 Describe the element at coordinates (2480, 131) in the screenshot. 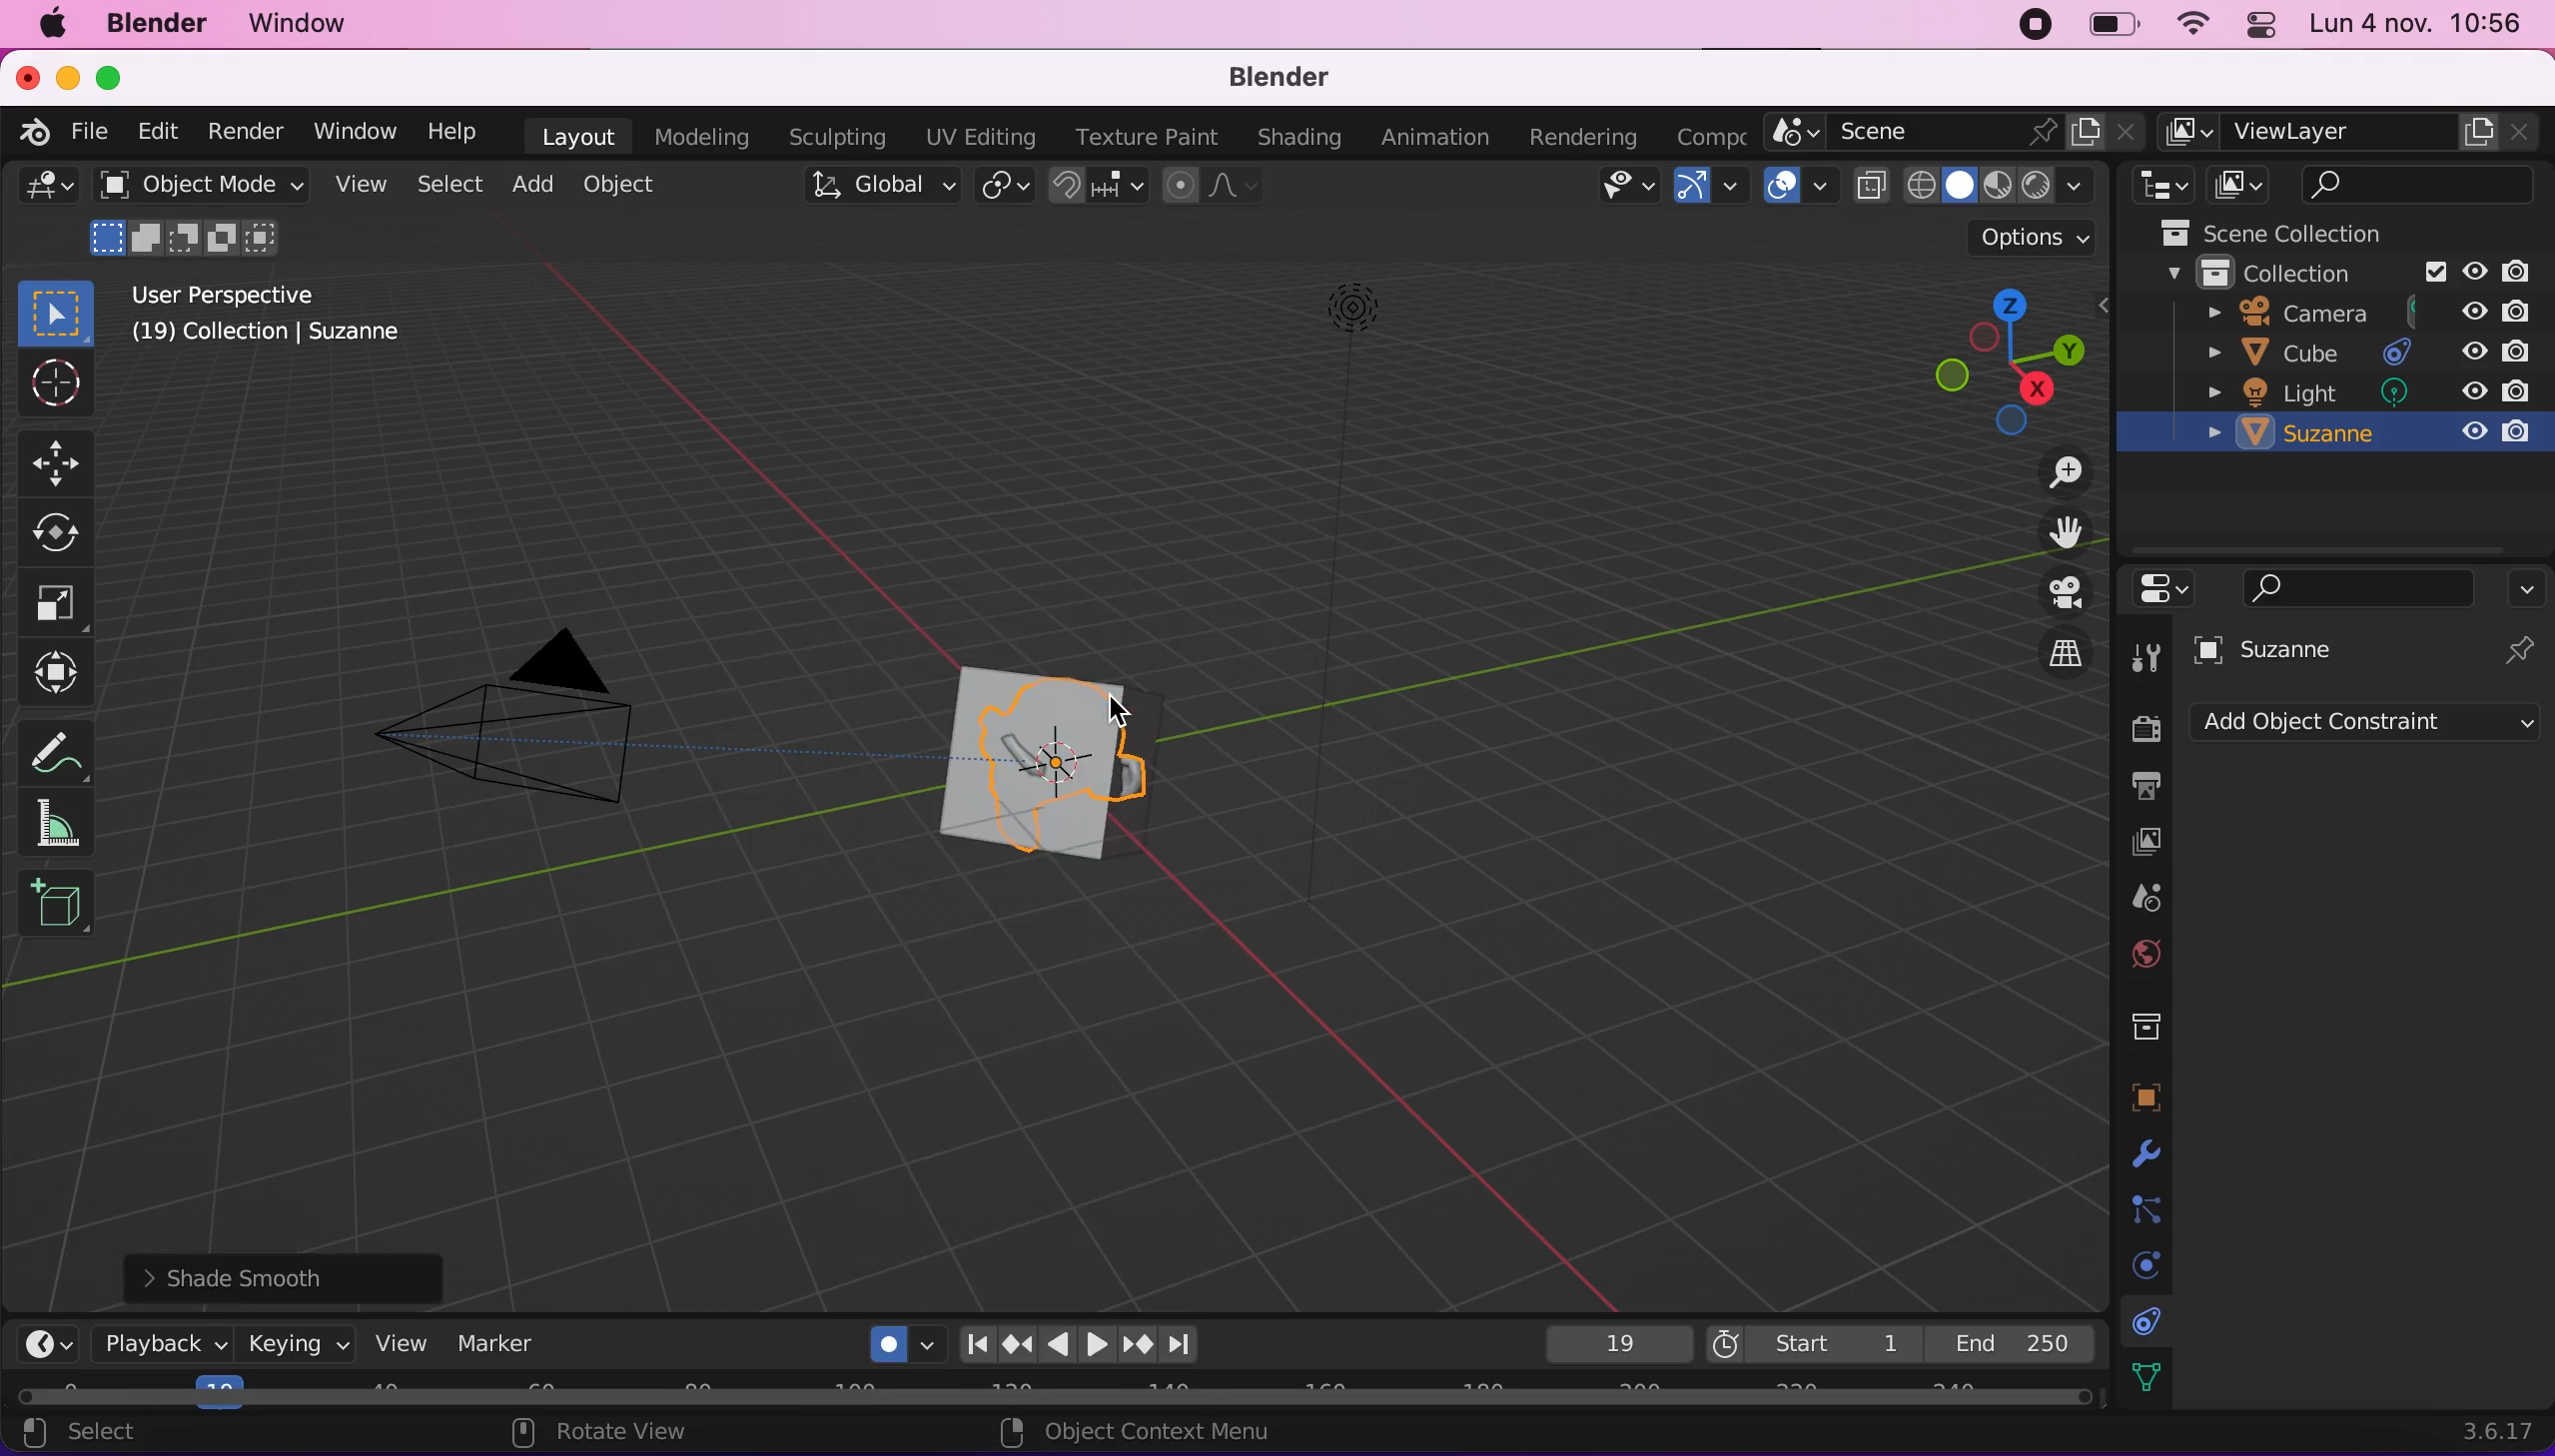

I see `Add layer` at that location.